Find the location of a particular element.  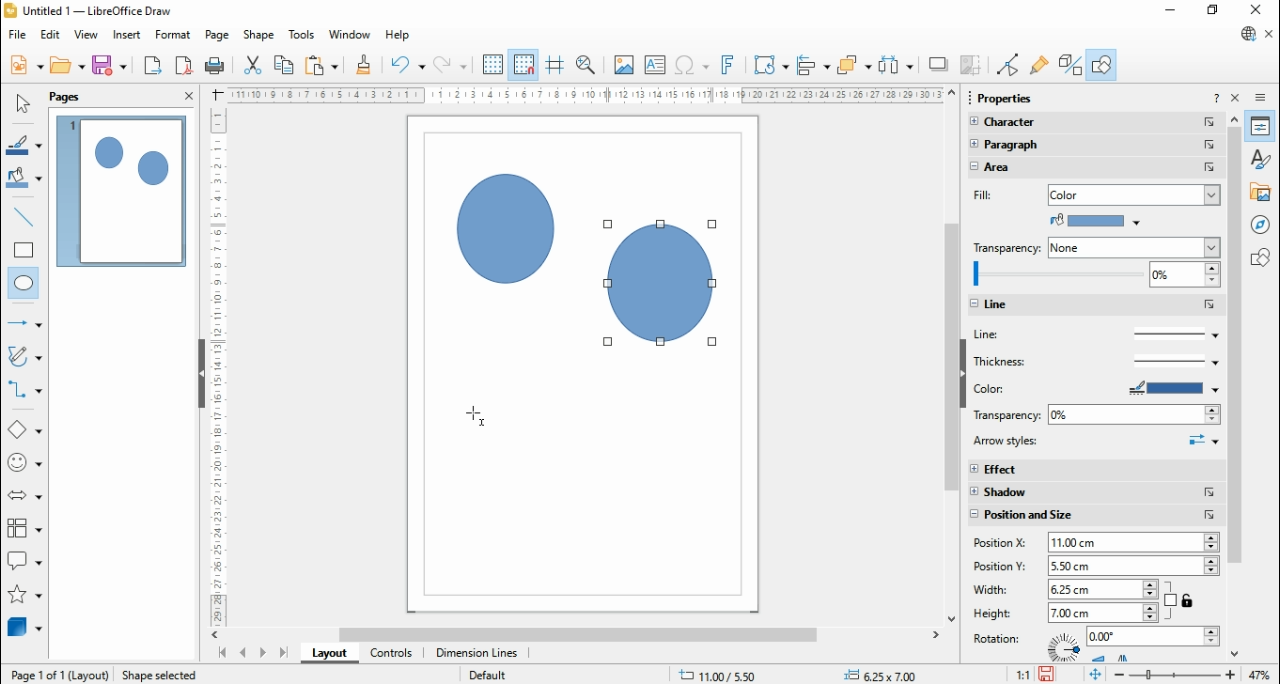

curves and polygons is located at coordinates (26, 357).